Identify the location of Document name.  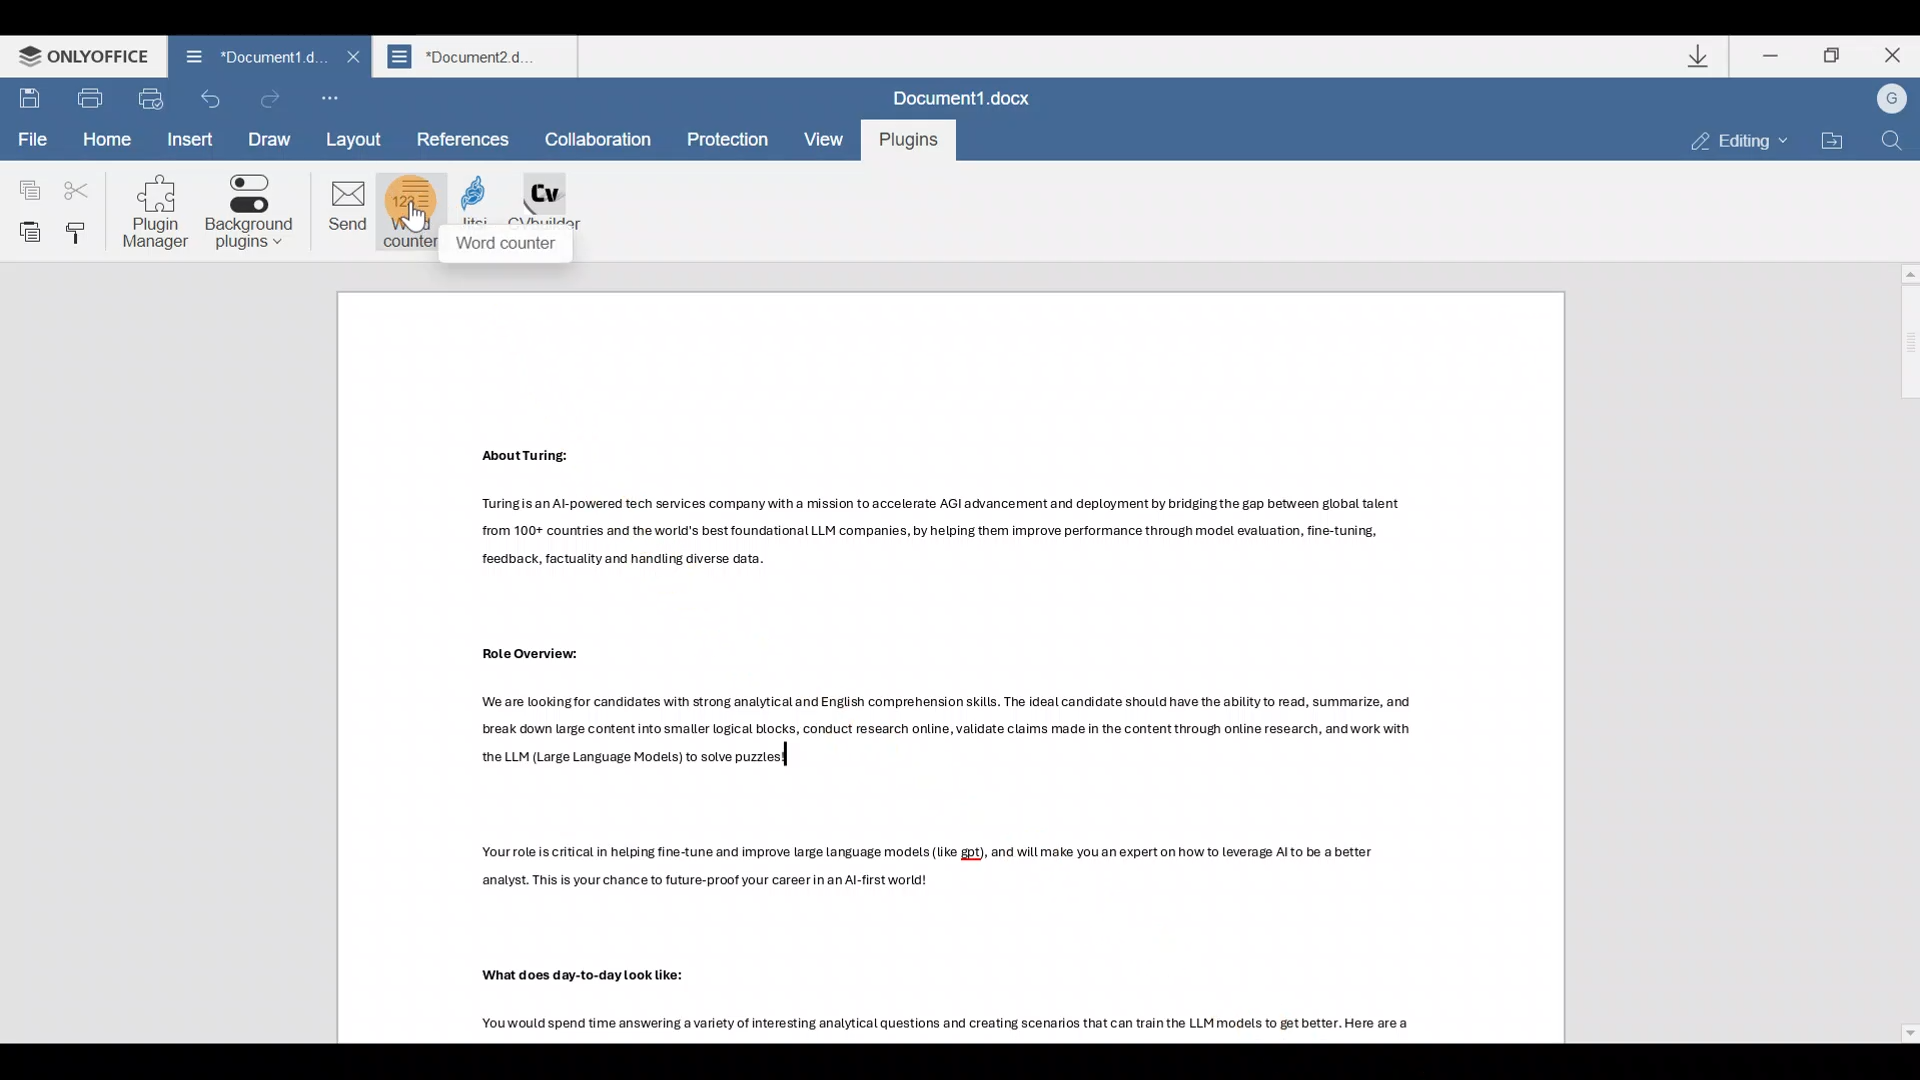
(478, 56).